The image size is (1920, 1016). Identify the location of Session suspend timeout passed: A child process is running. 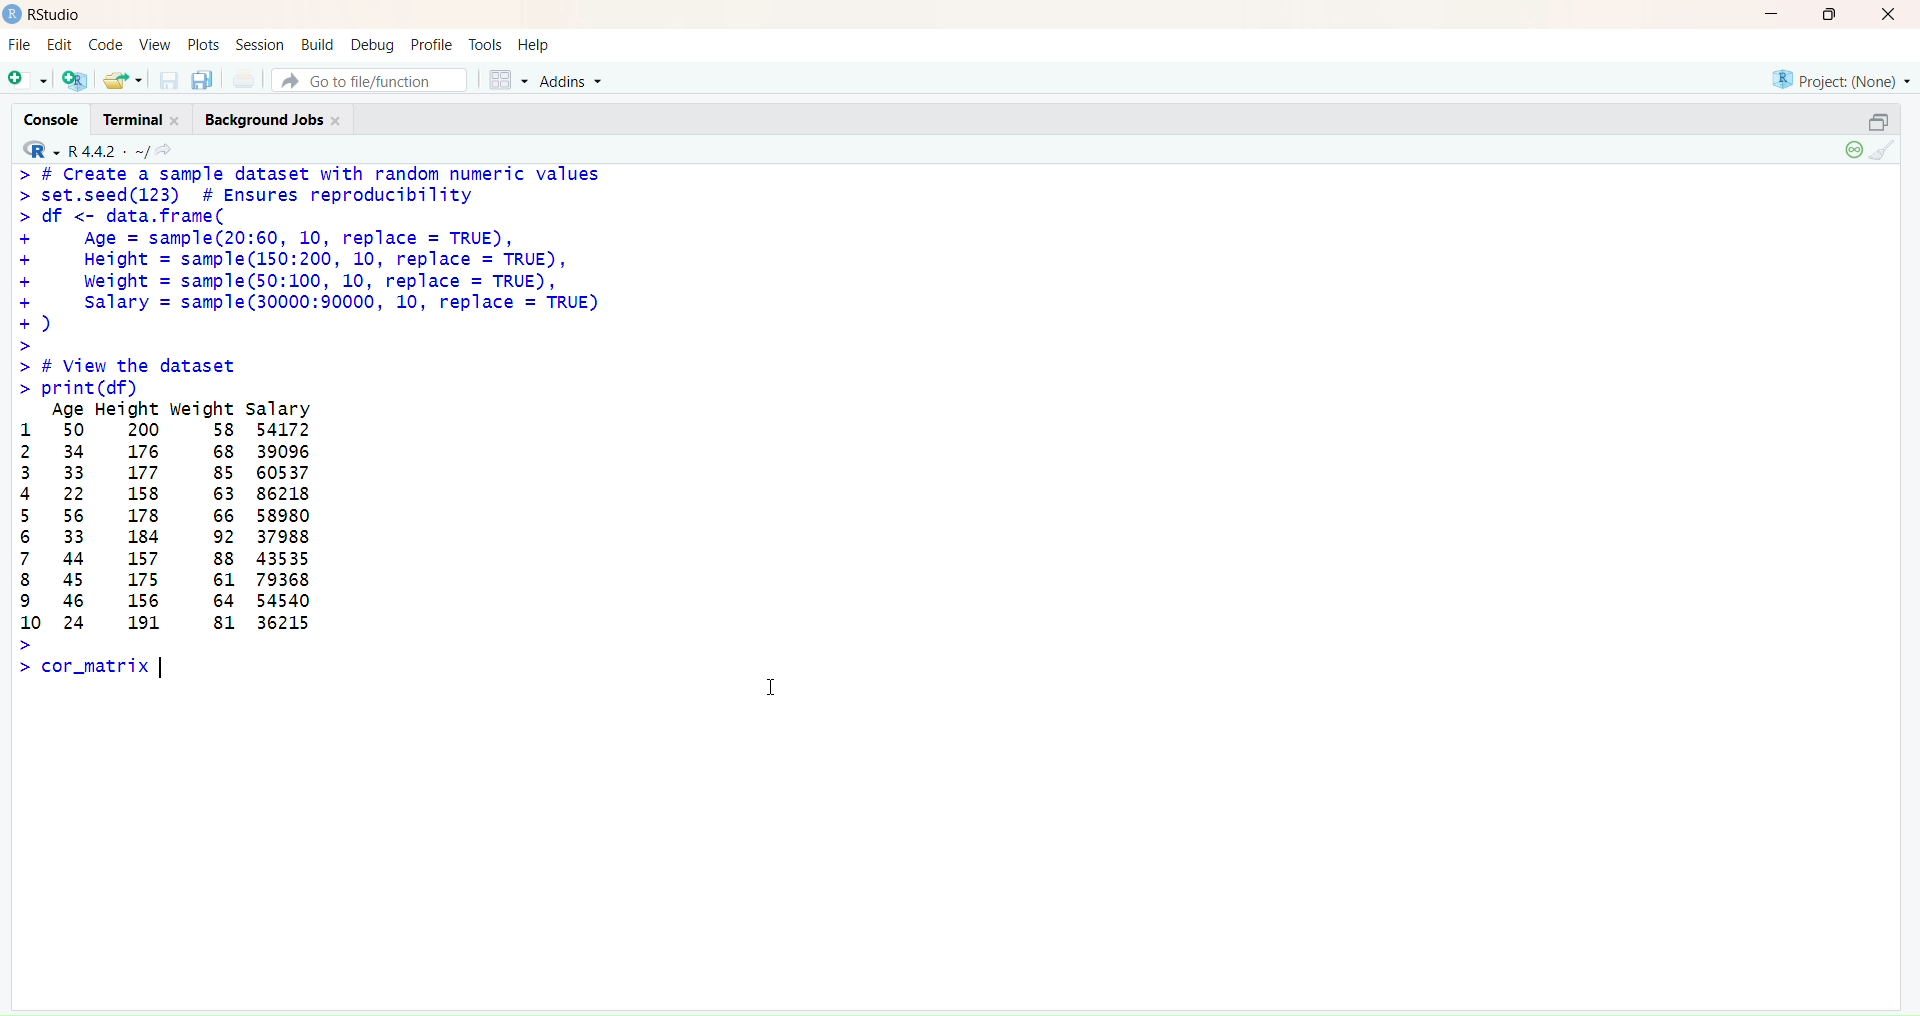
(1851, 151).